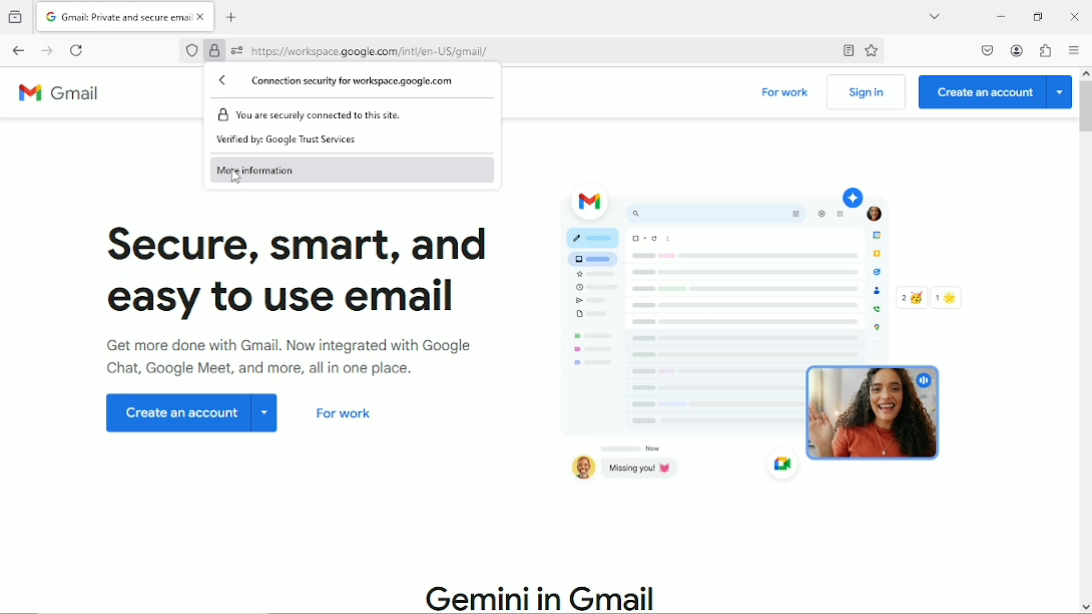 Image resolution: width=1092 pixels, height=614 pixels. What do you see at coordinates (337, 412) in the screenshot?
I see `For work` at bounding box center [337, 412].